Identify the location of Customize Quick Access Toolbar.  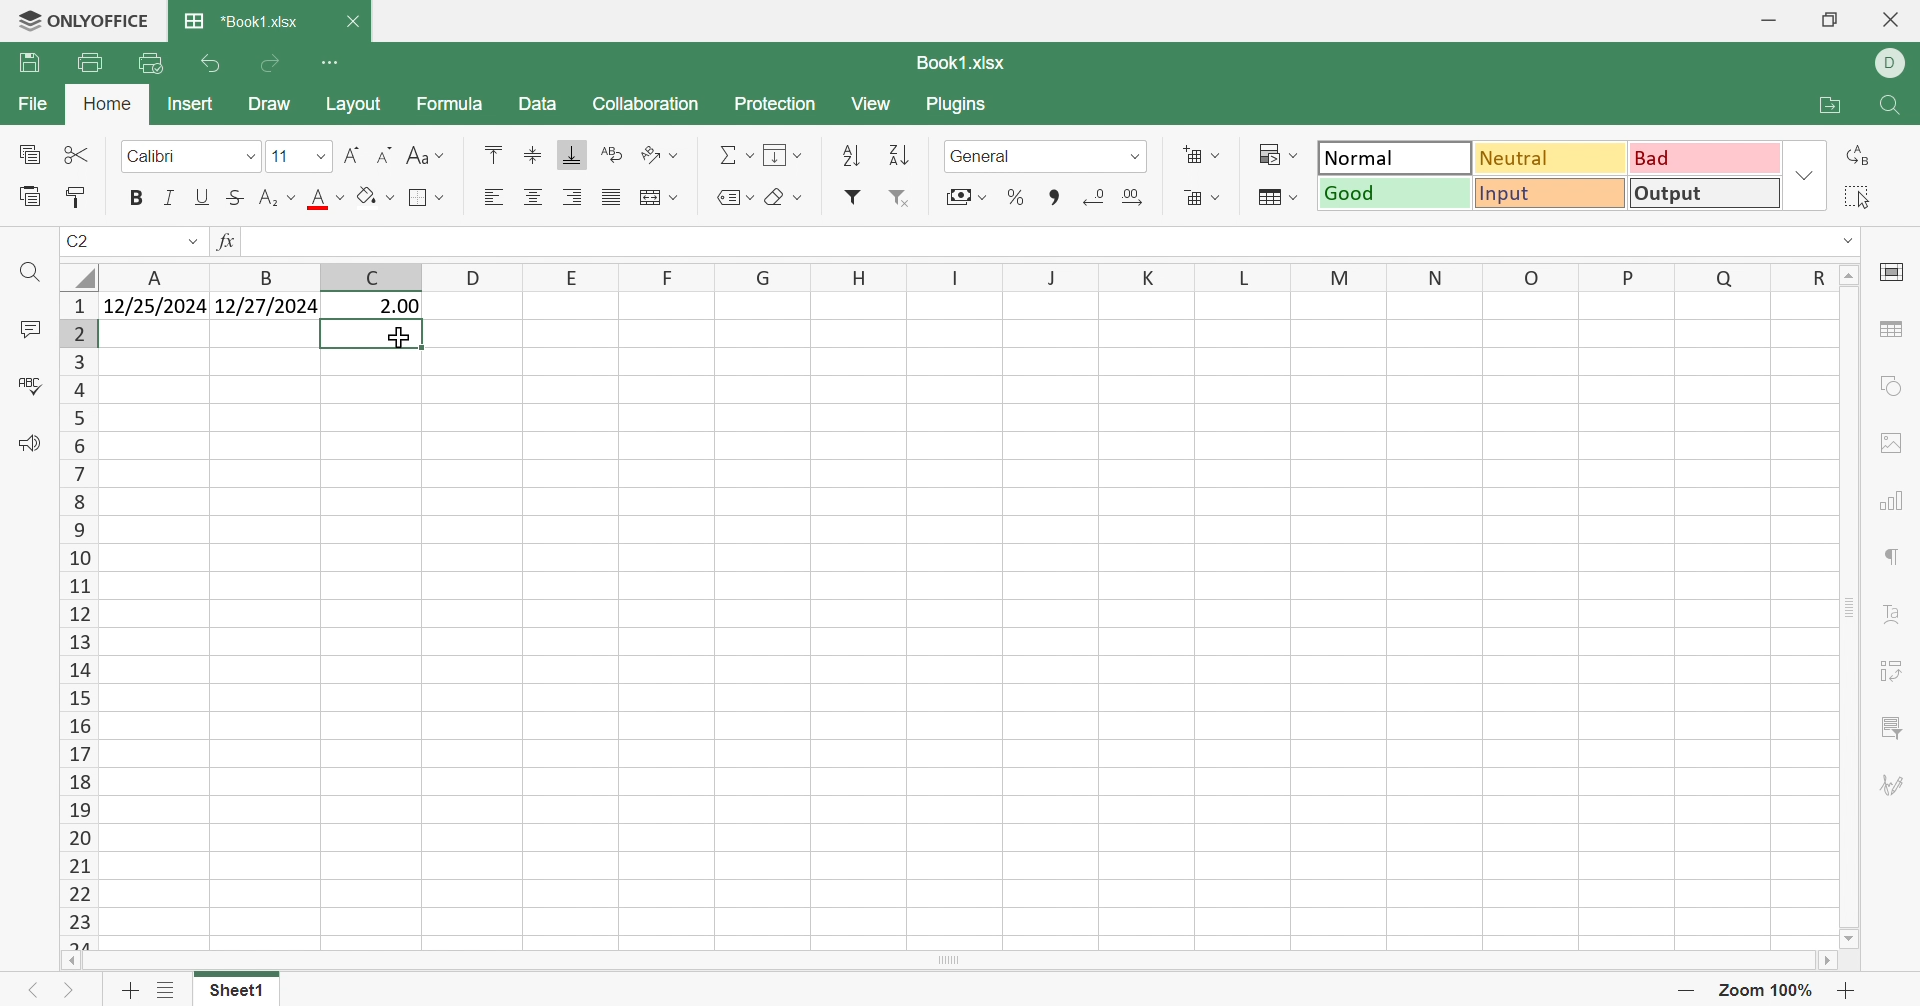
(332, 62).